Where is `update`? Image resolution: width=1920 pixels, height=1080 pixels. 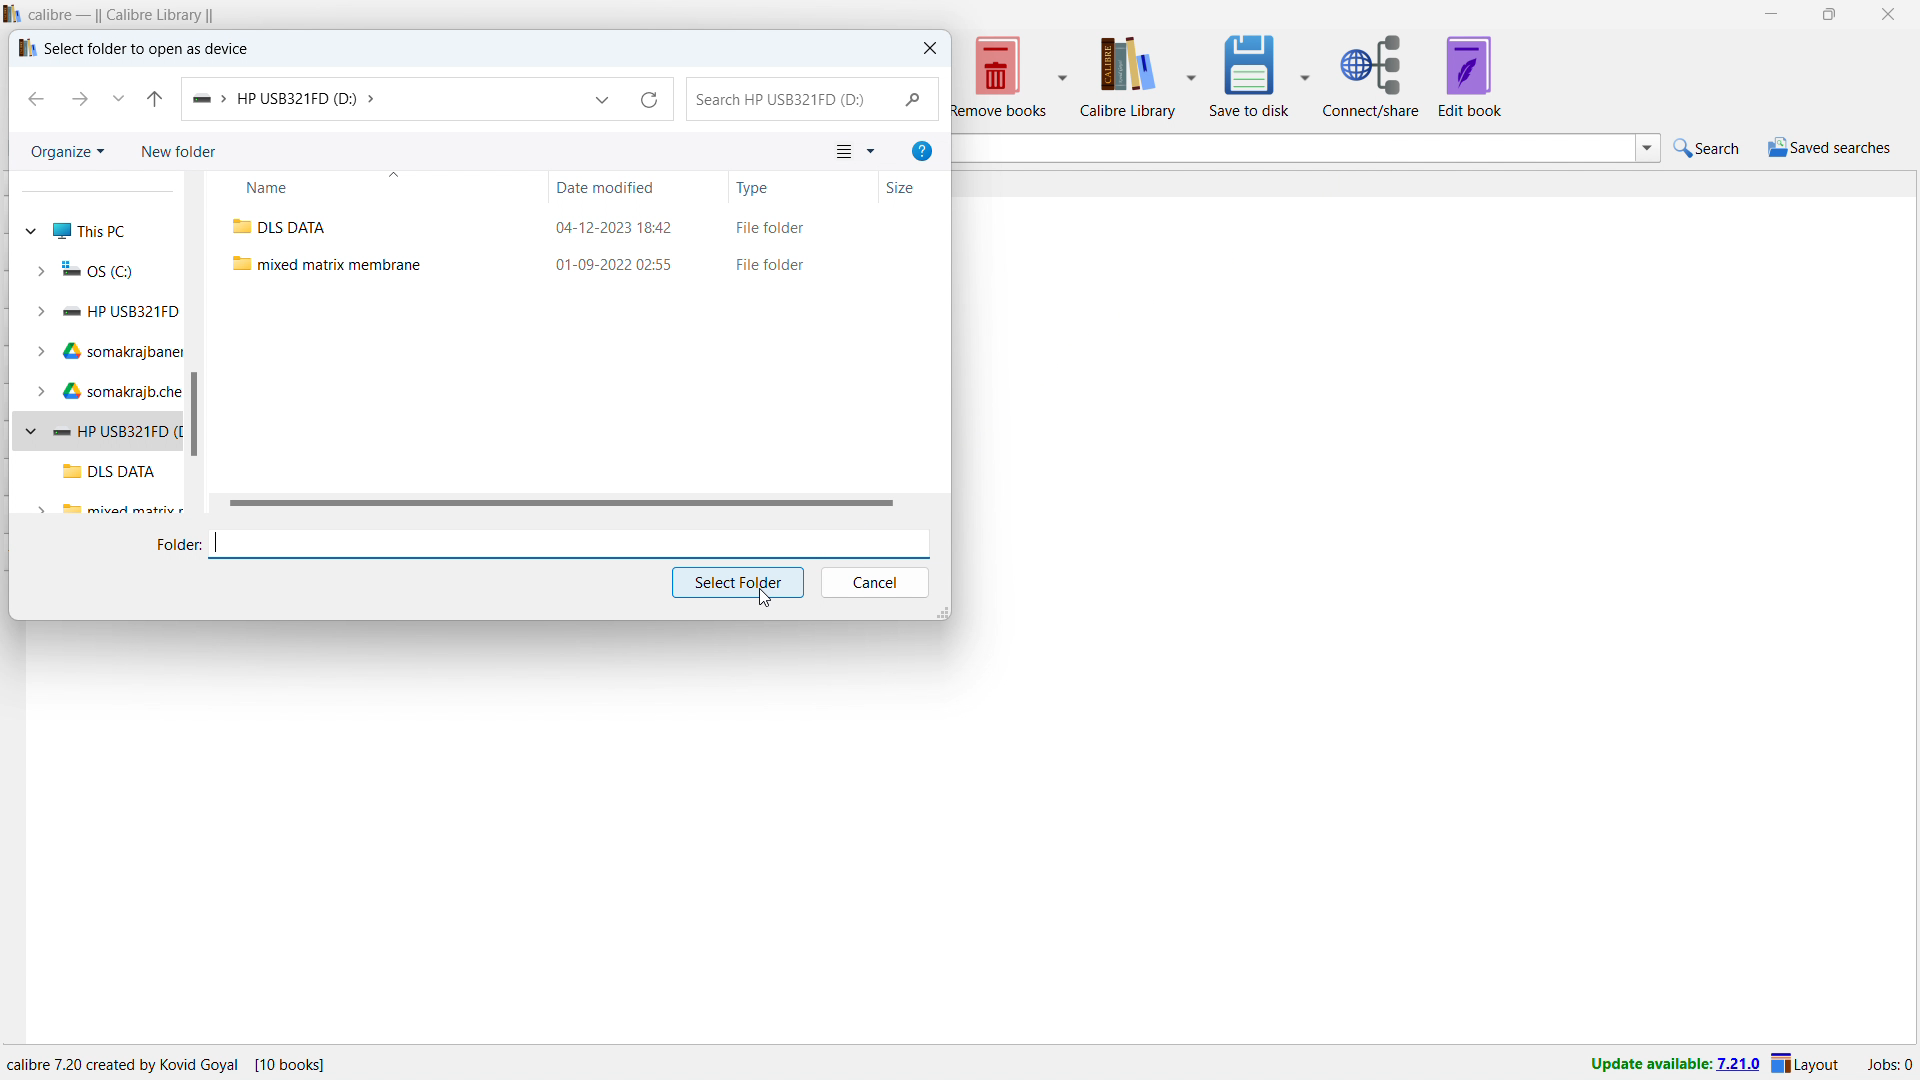 update is located at coordinates (1672, 1067).